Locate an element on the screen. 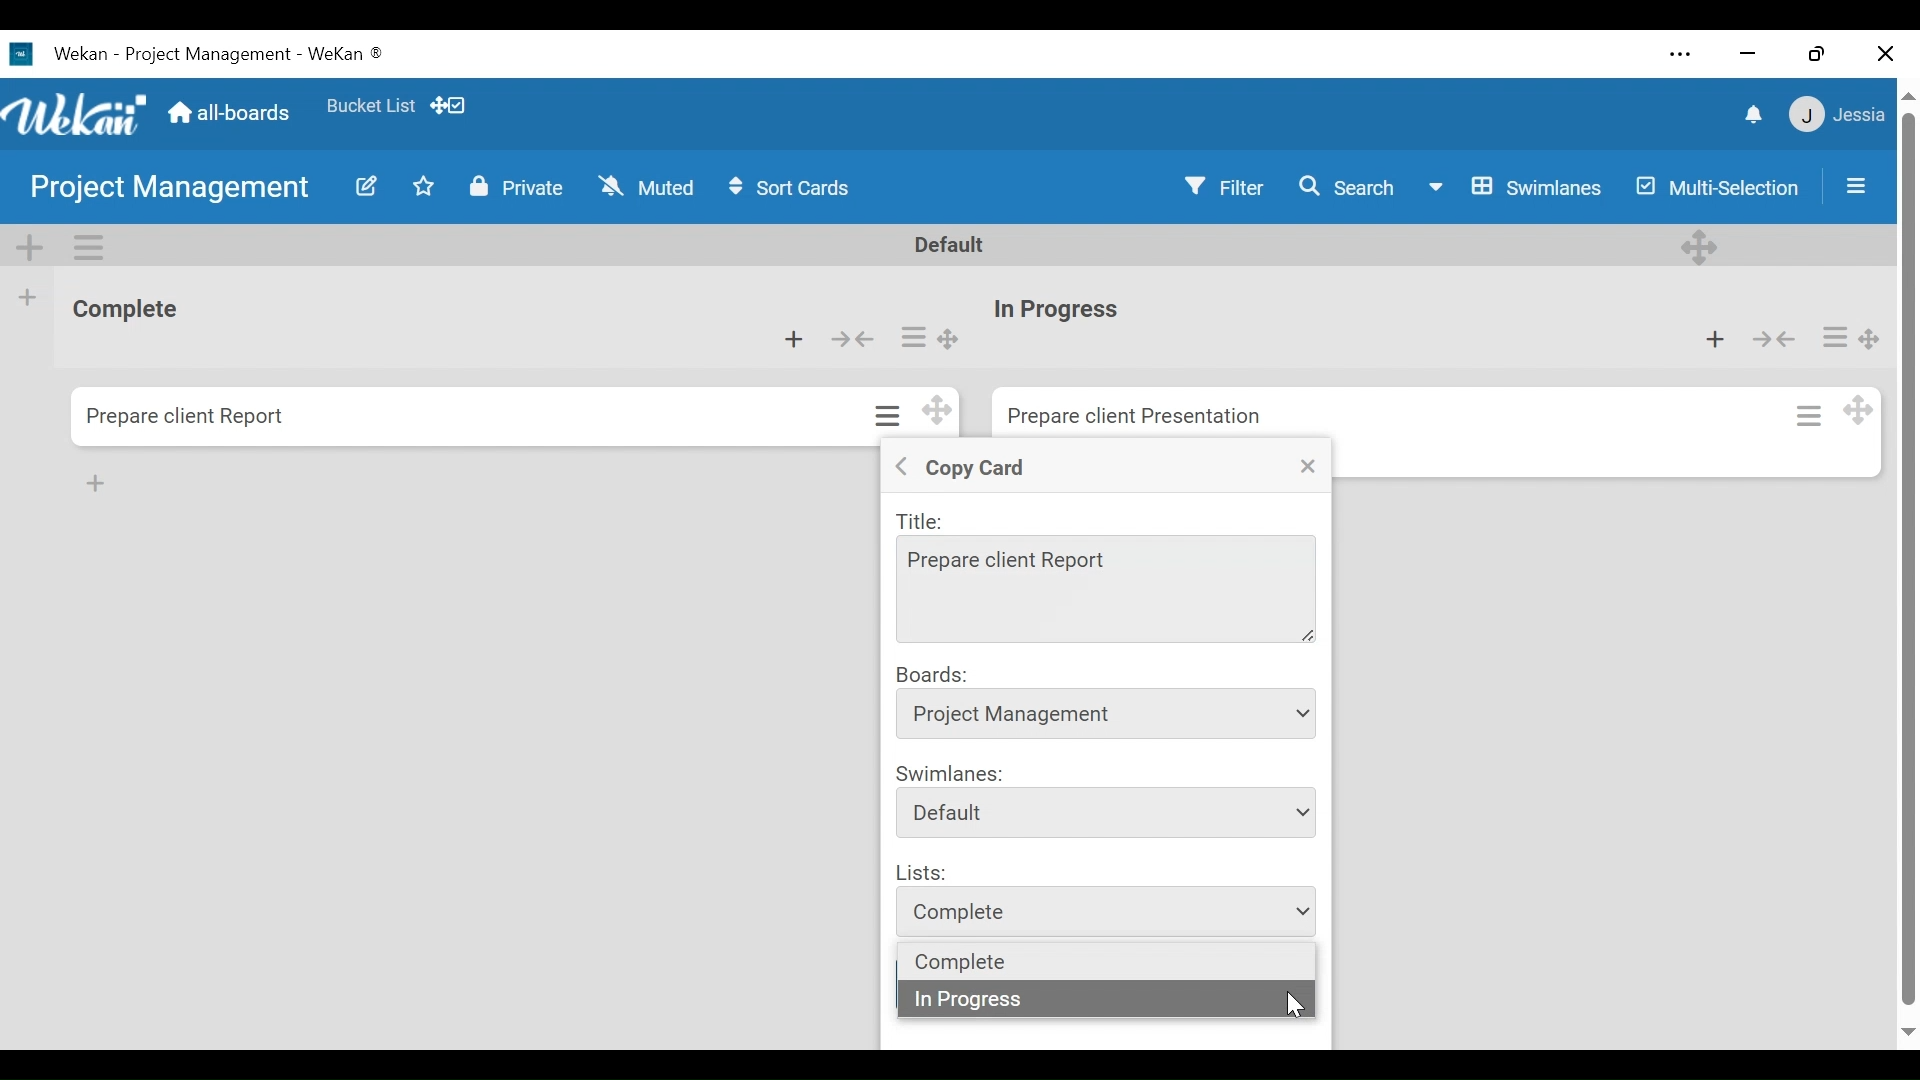 This screenshot has height=1080, width=1920. Swimlanes dropdown menu is located at coordinates (1111, 813).